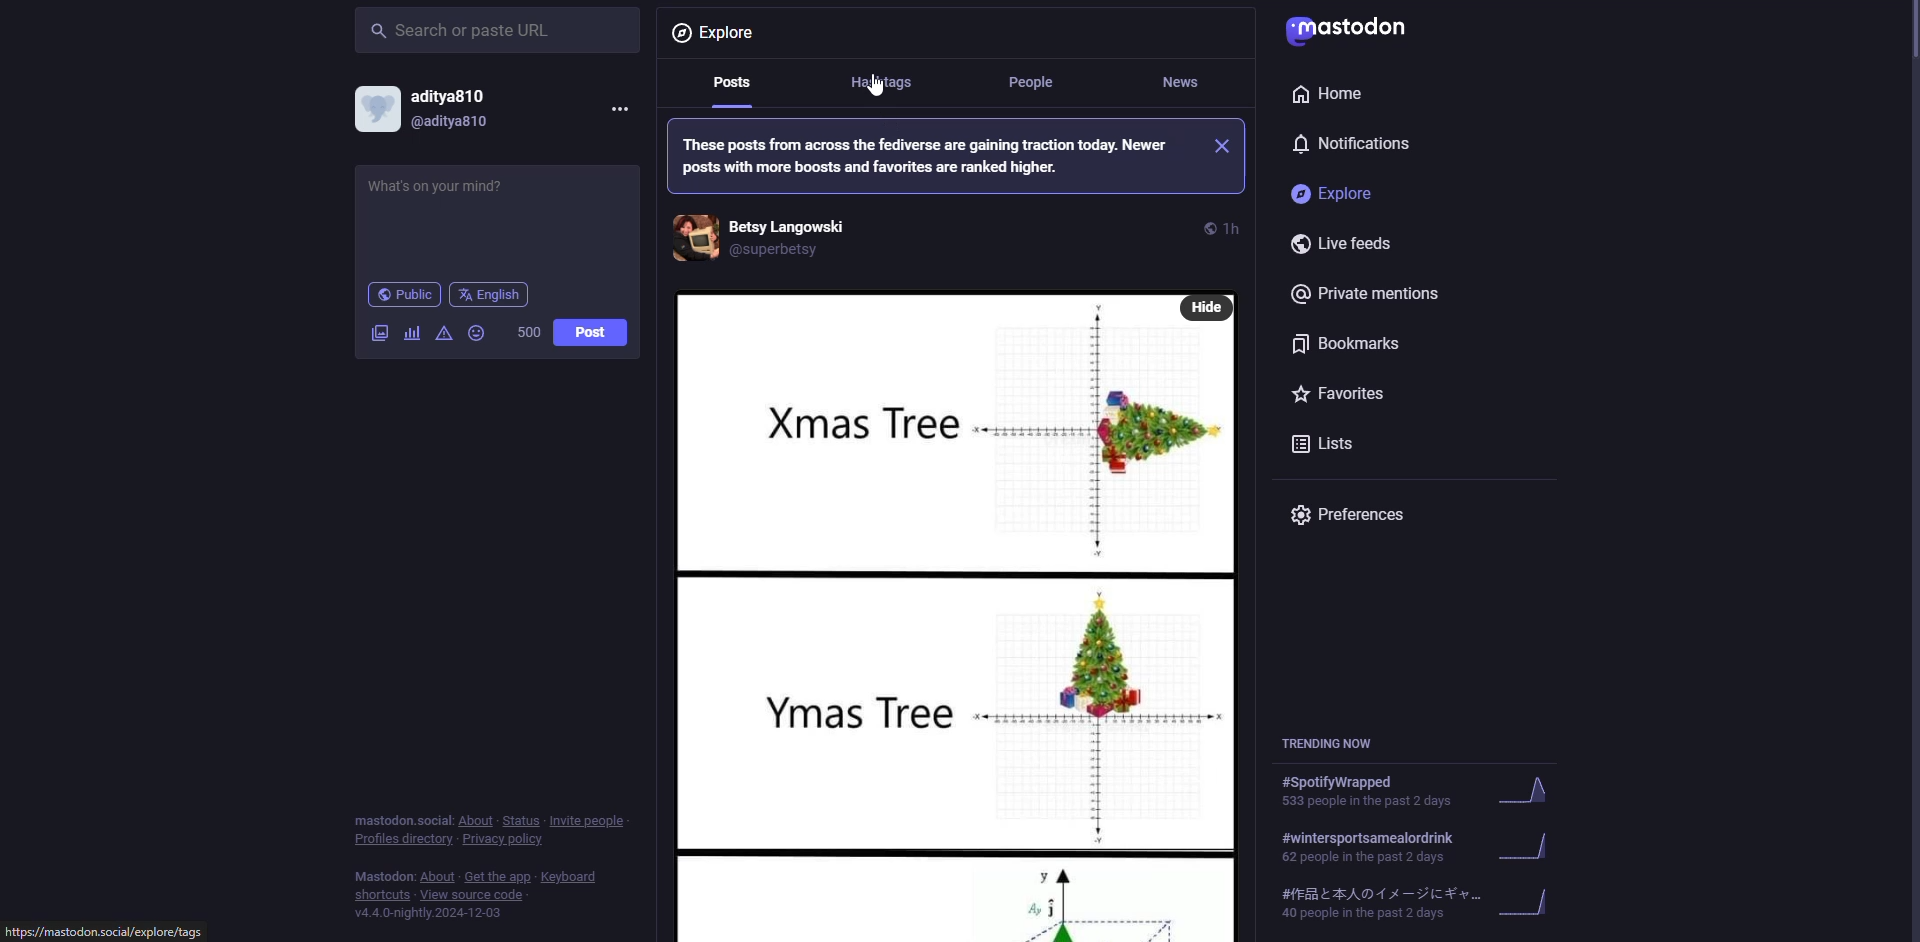 The height and width of the screenshot is (942, 1920). What do you see at coordinates (1225, 147) in the screenshot?
I see `close` at bounding box center [1225, 147].